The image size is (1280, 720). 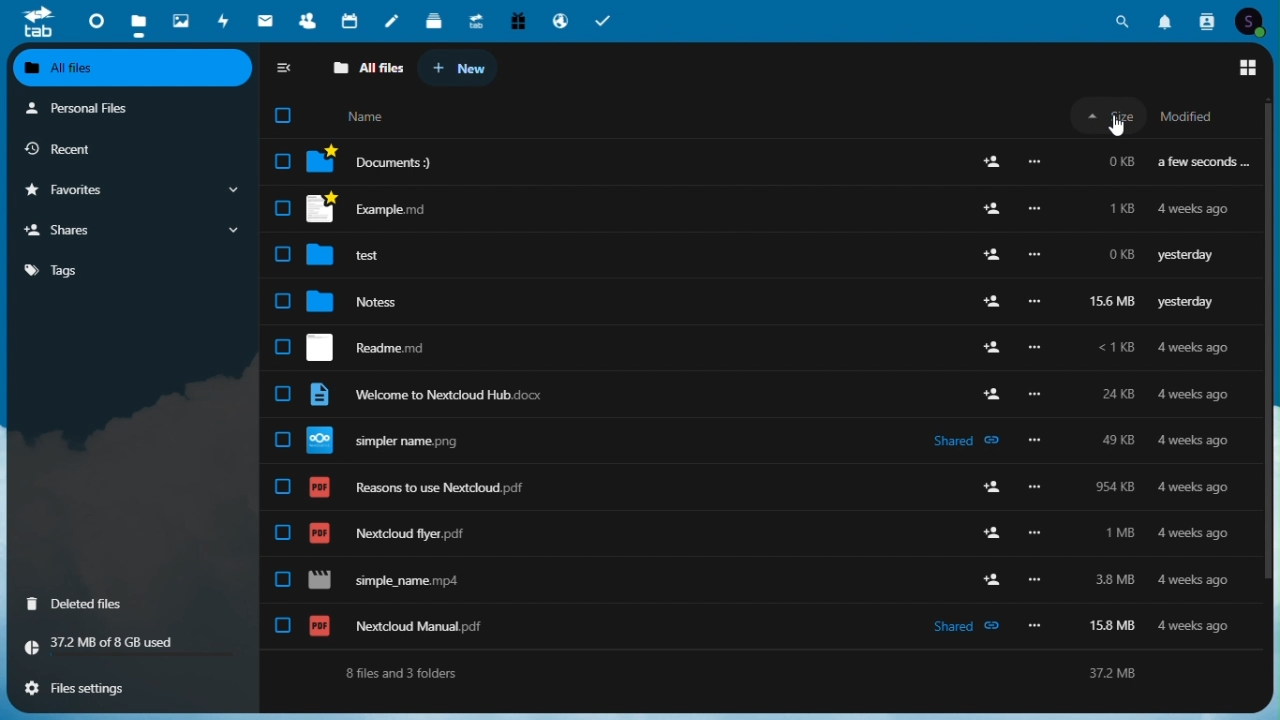 I want to click on storage, so click(x=131, y=646).